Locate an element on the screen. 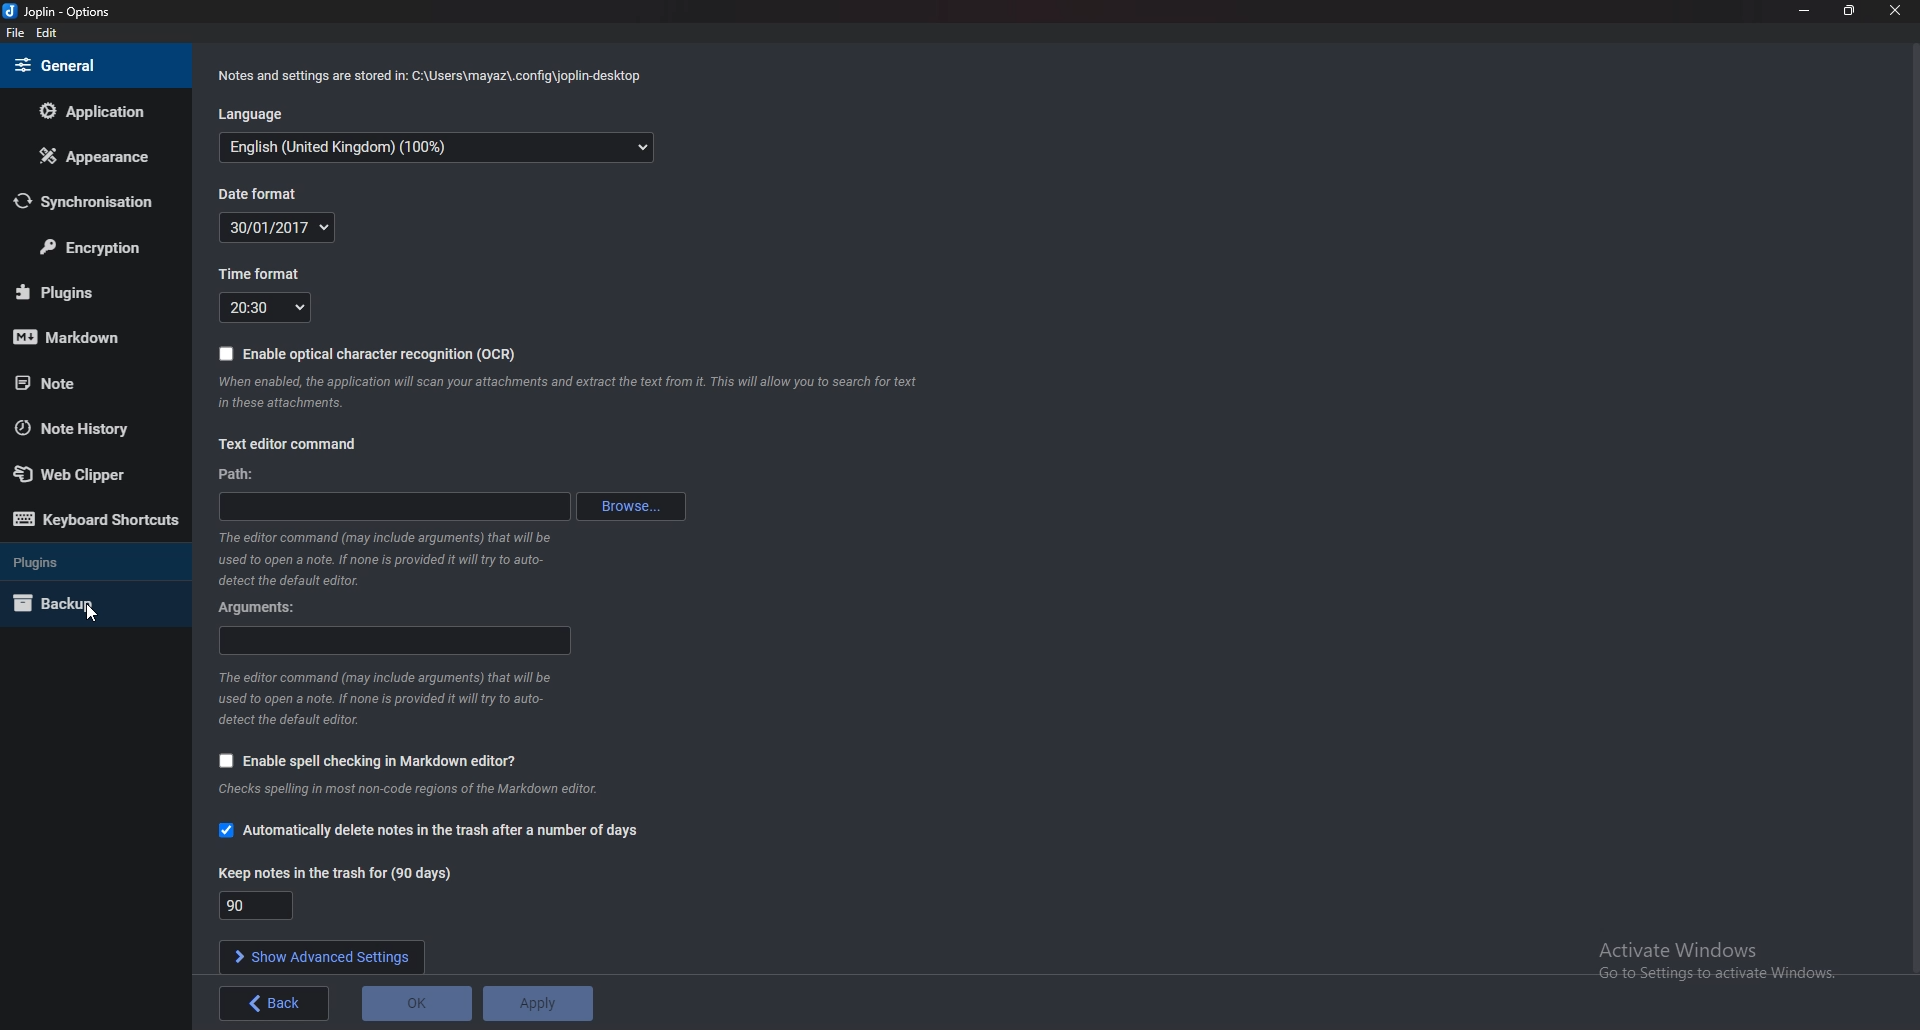  apply is located at coordinates (538, 1003).